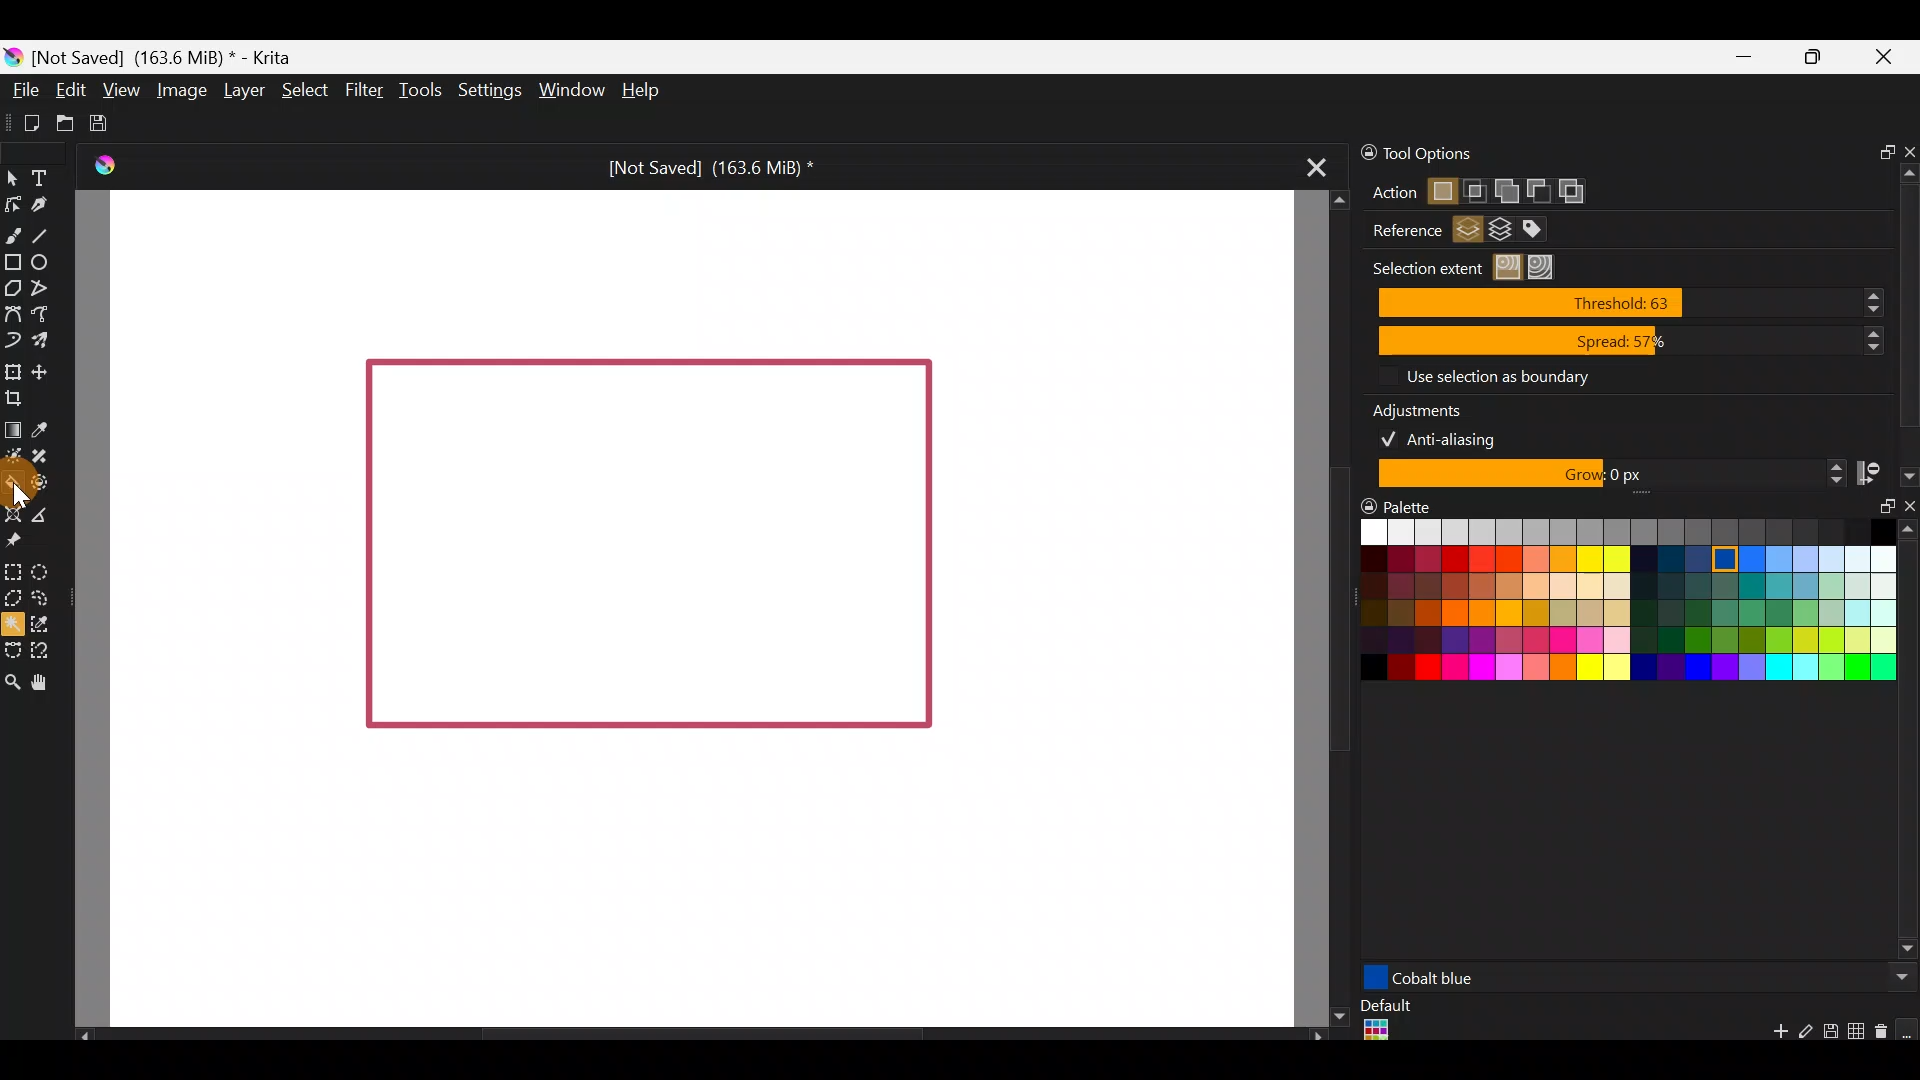 The width and height of the screenshot is (1920, 1080). I want to click on Rectangle shape on Canvas, so click(647, 547).